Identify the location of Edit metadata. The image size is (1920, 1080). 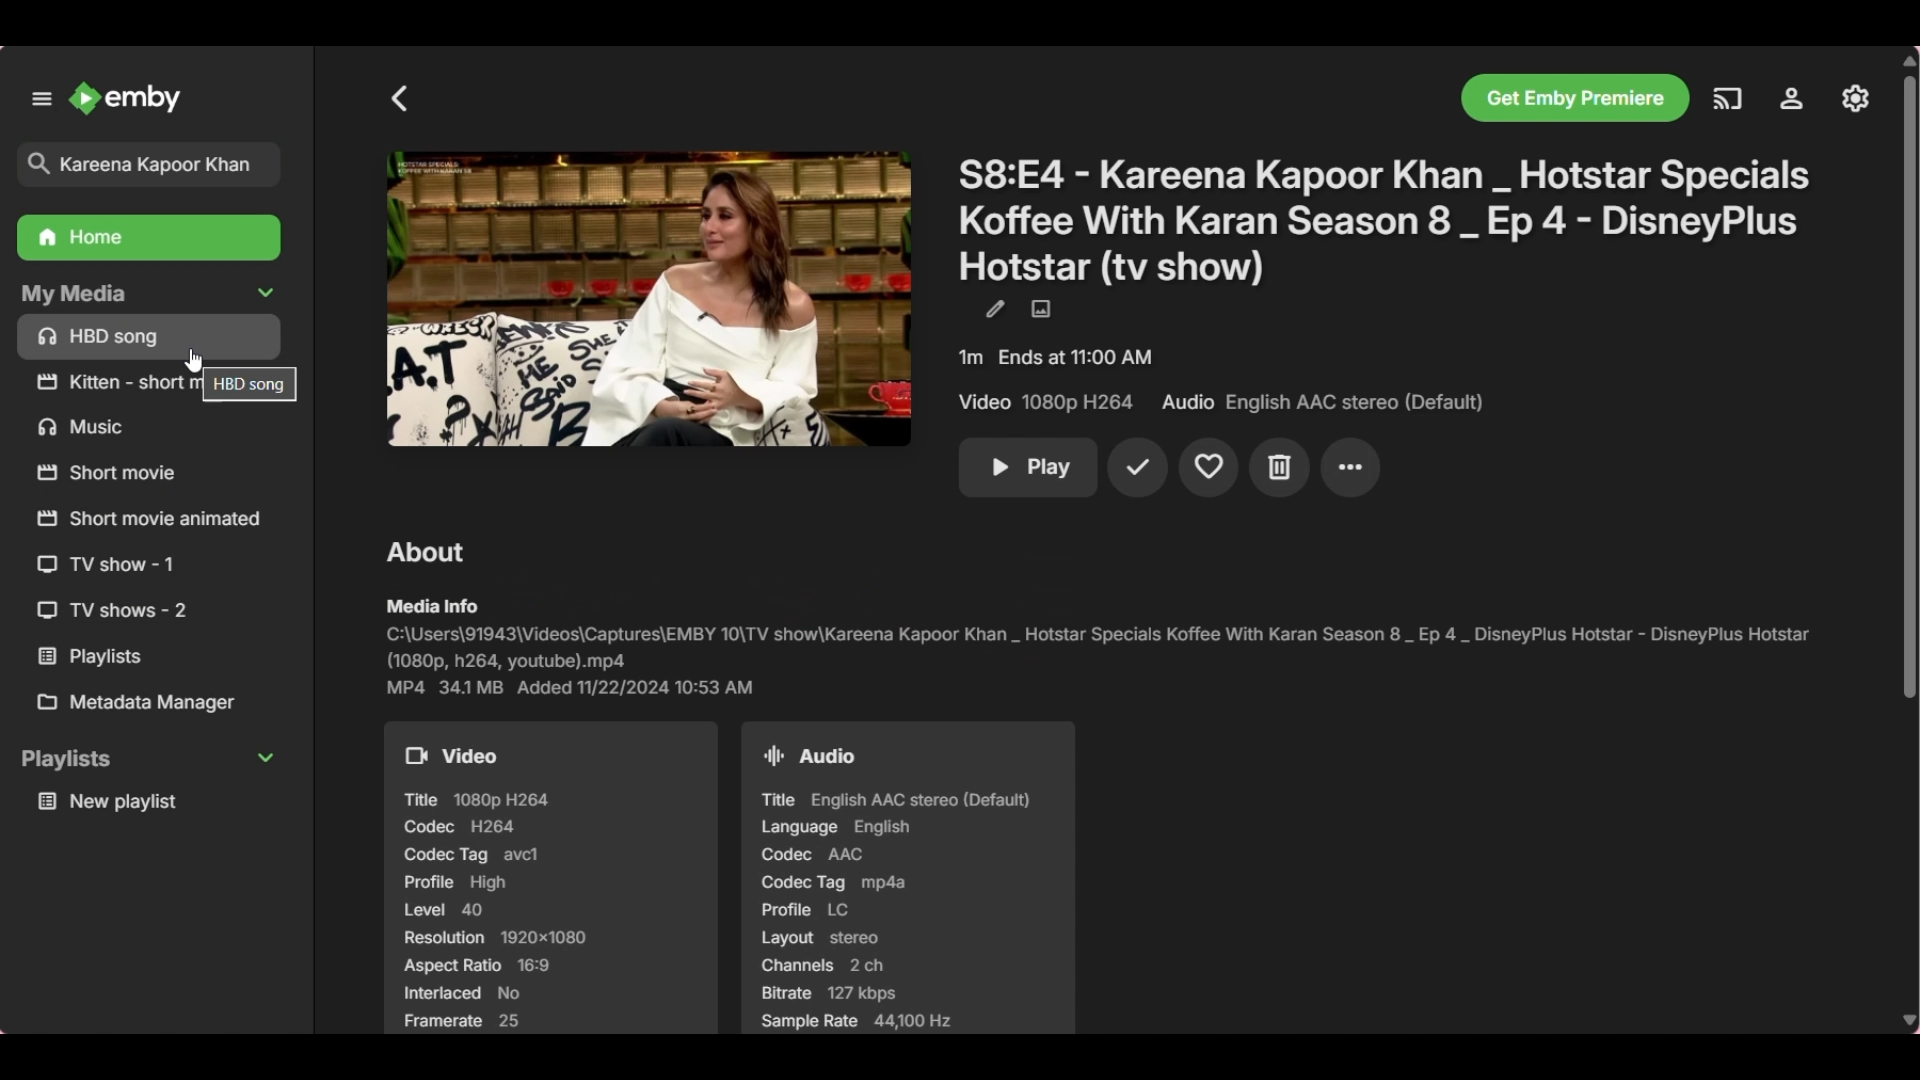
(995, 309).